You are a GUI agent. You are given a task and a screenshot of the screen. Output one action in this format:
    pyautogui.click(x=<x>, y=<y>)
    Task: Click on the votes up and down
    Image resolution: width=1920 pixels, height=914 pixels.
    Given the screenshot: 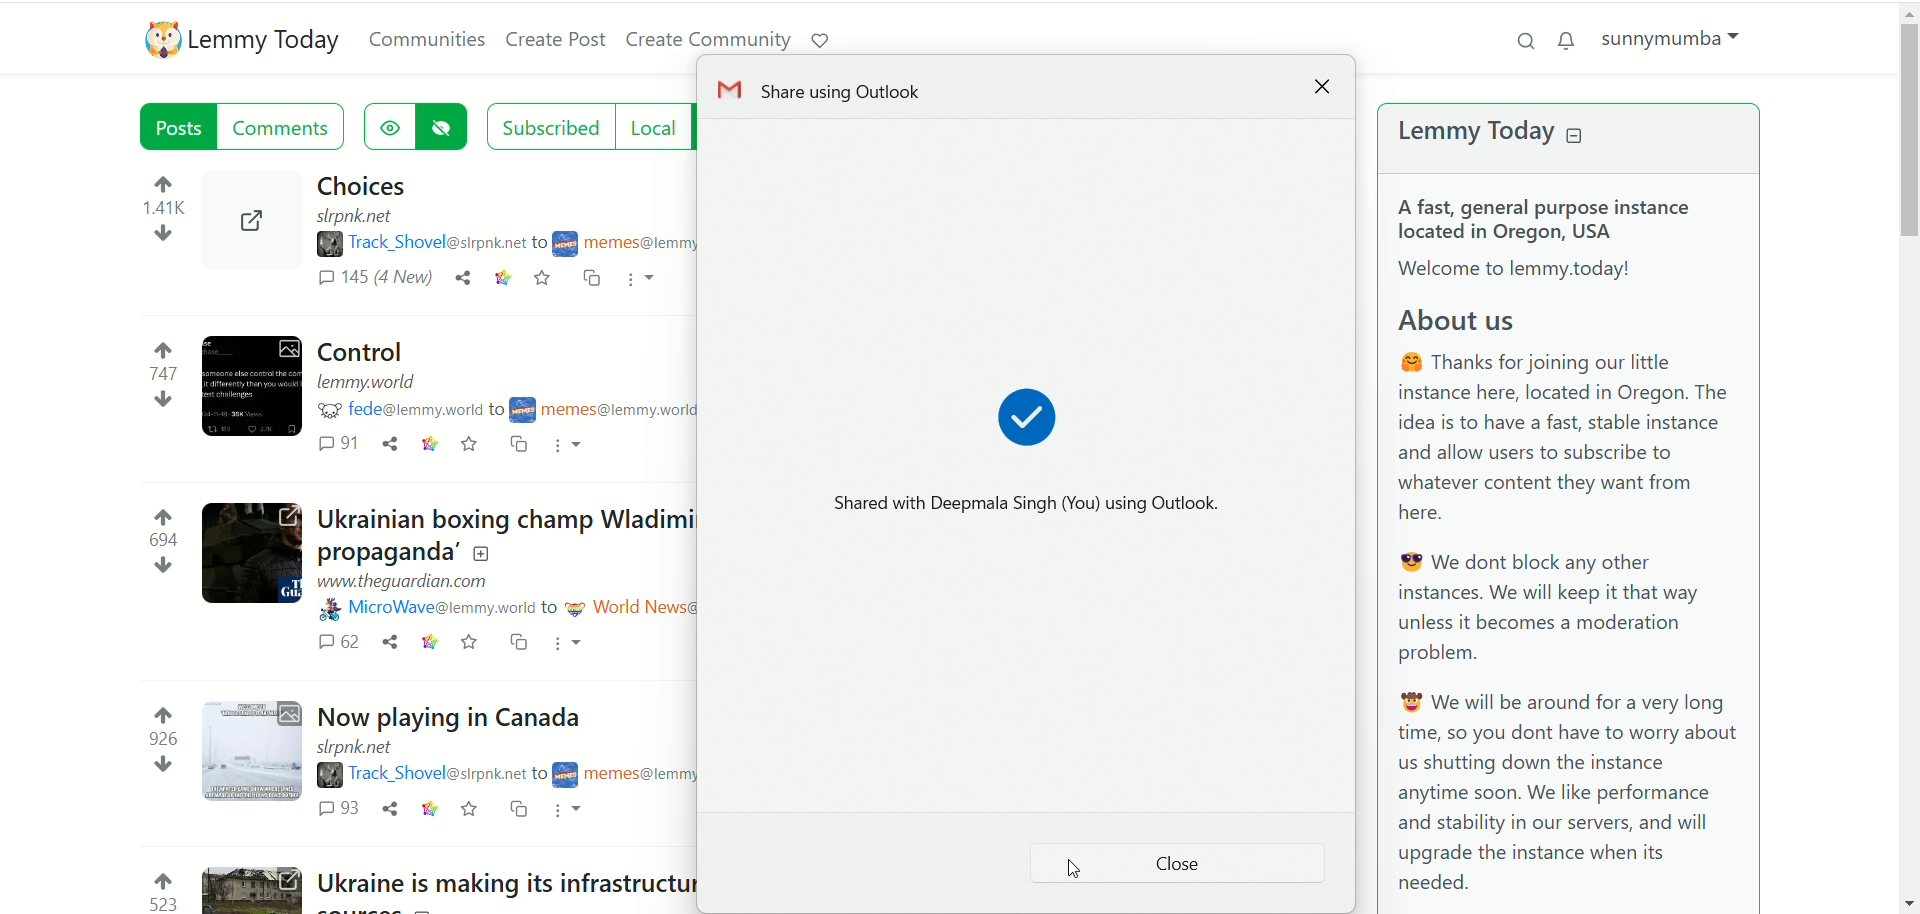 What is the action you would take?
    pyautogui.click(x=164, y=211)
    